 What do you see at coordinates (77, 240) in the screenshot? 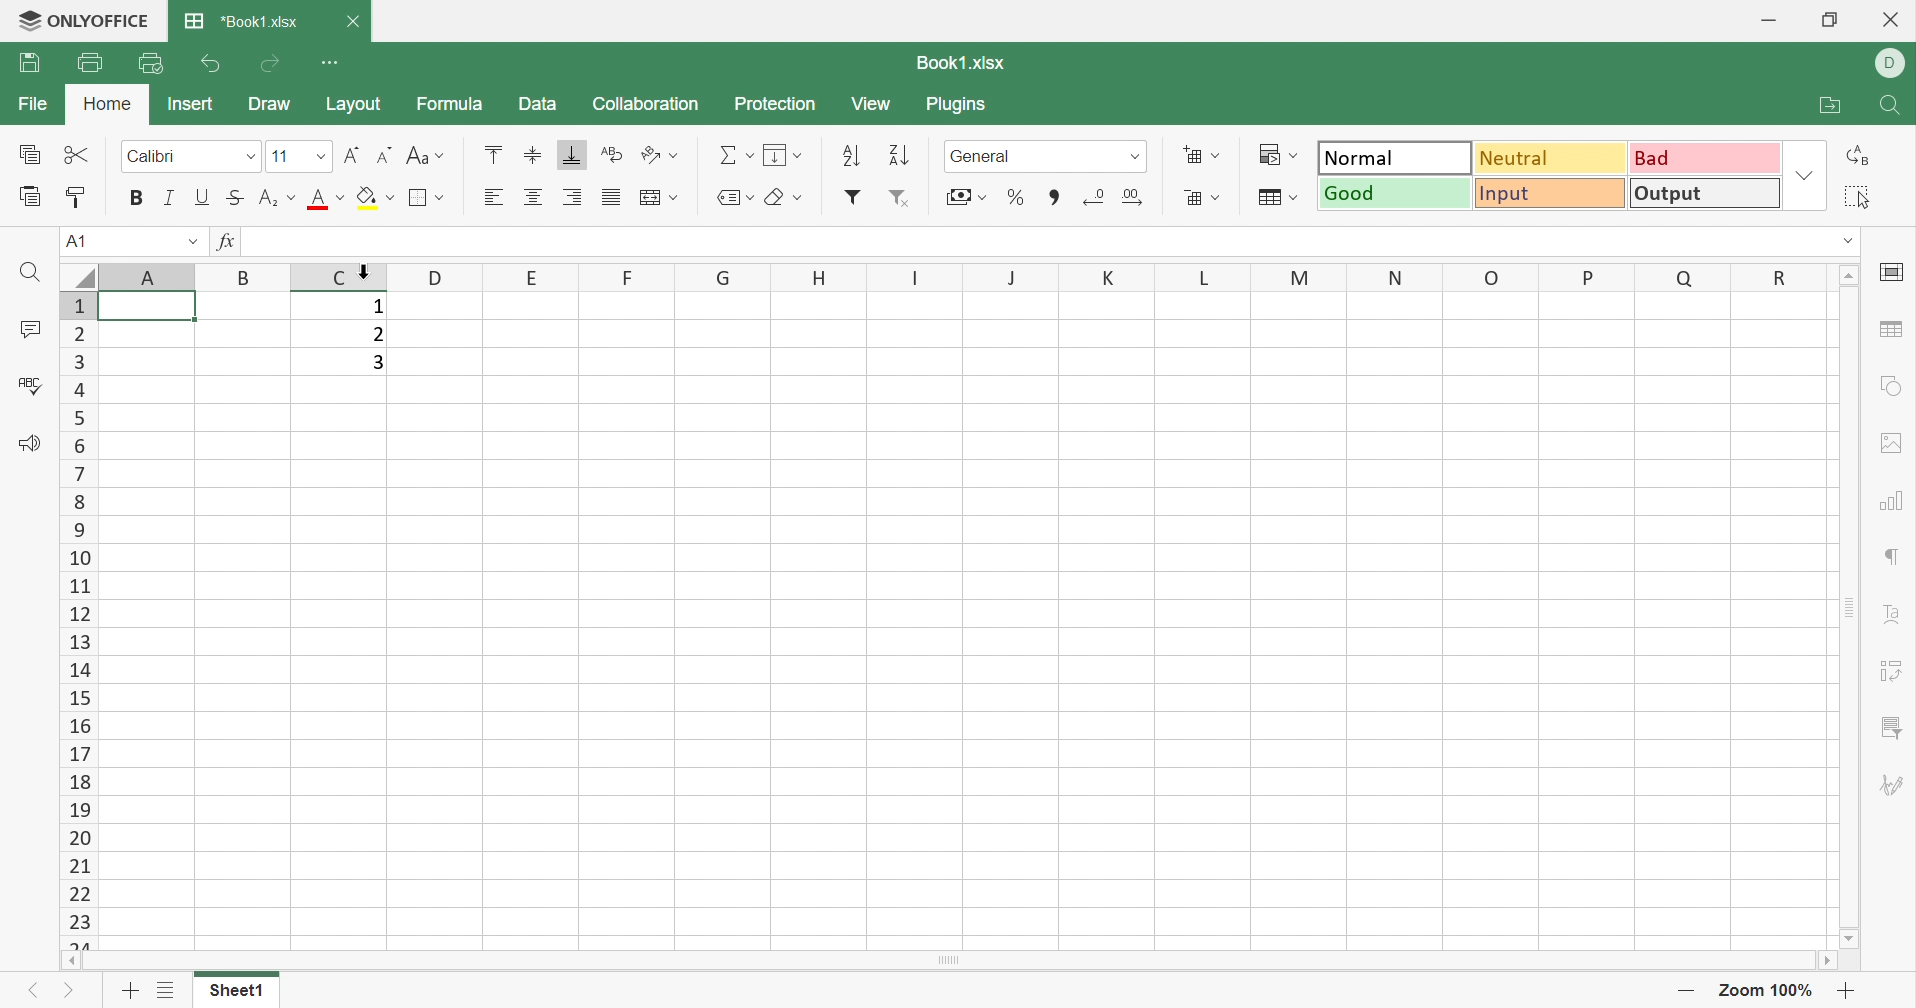
I see `A1` at bounding box center [77, 240].